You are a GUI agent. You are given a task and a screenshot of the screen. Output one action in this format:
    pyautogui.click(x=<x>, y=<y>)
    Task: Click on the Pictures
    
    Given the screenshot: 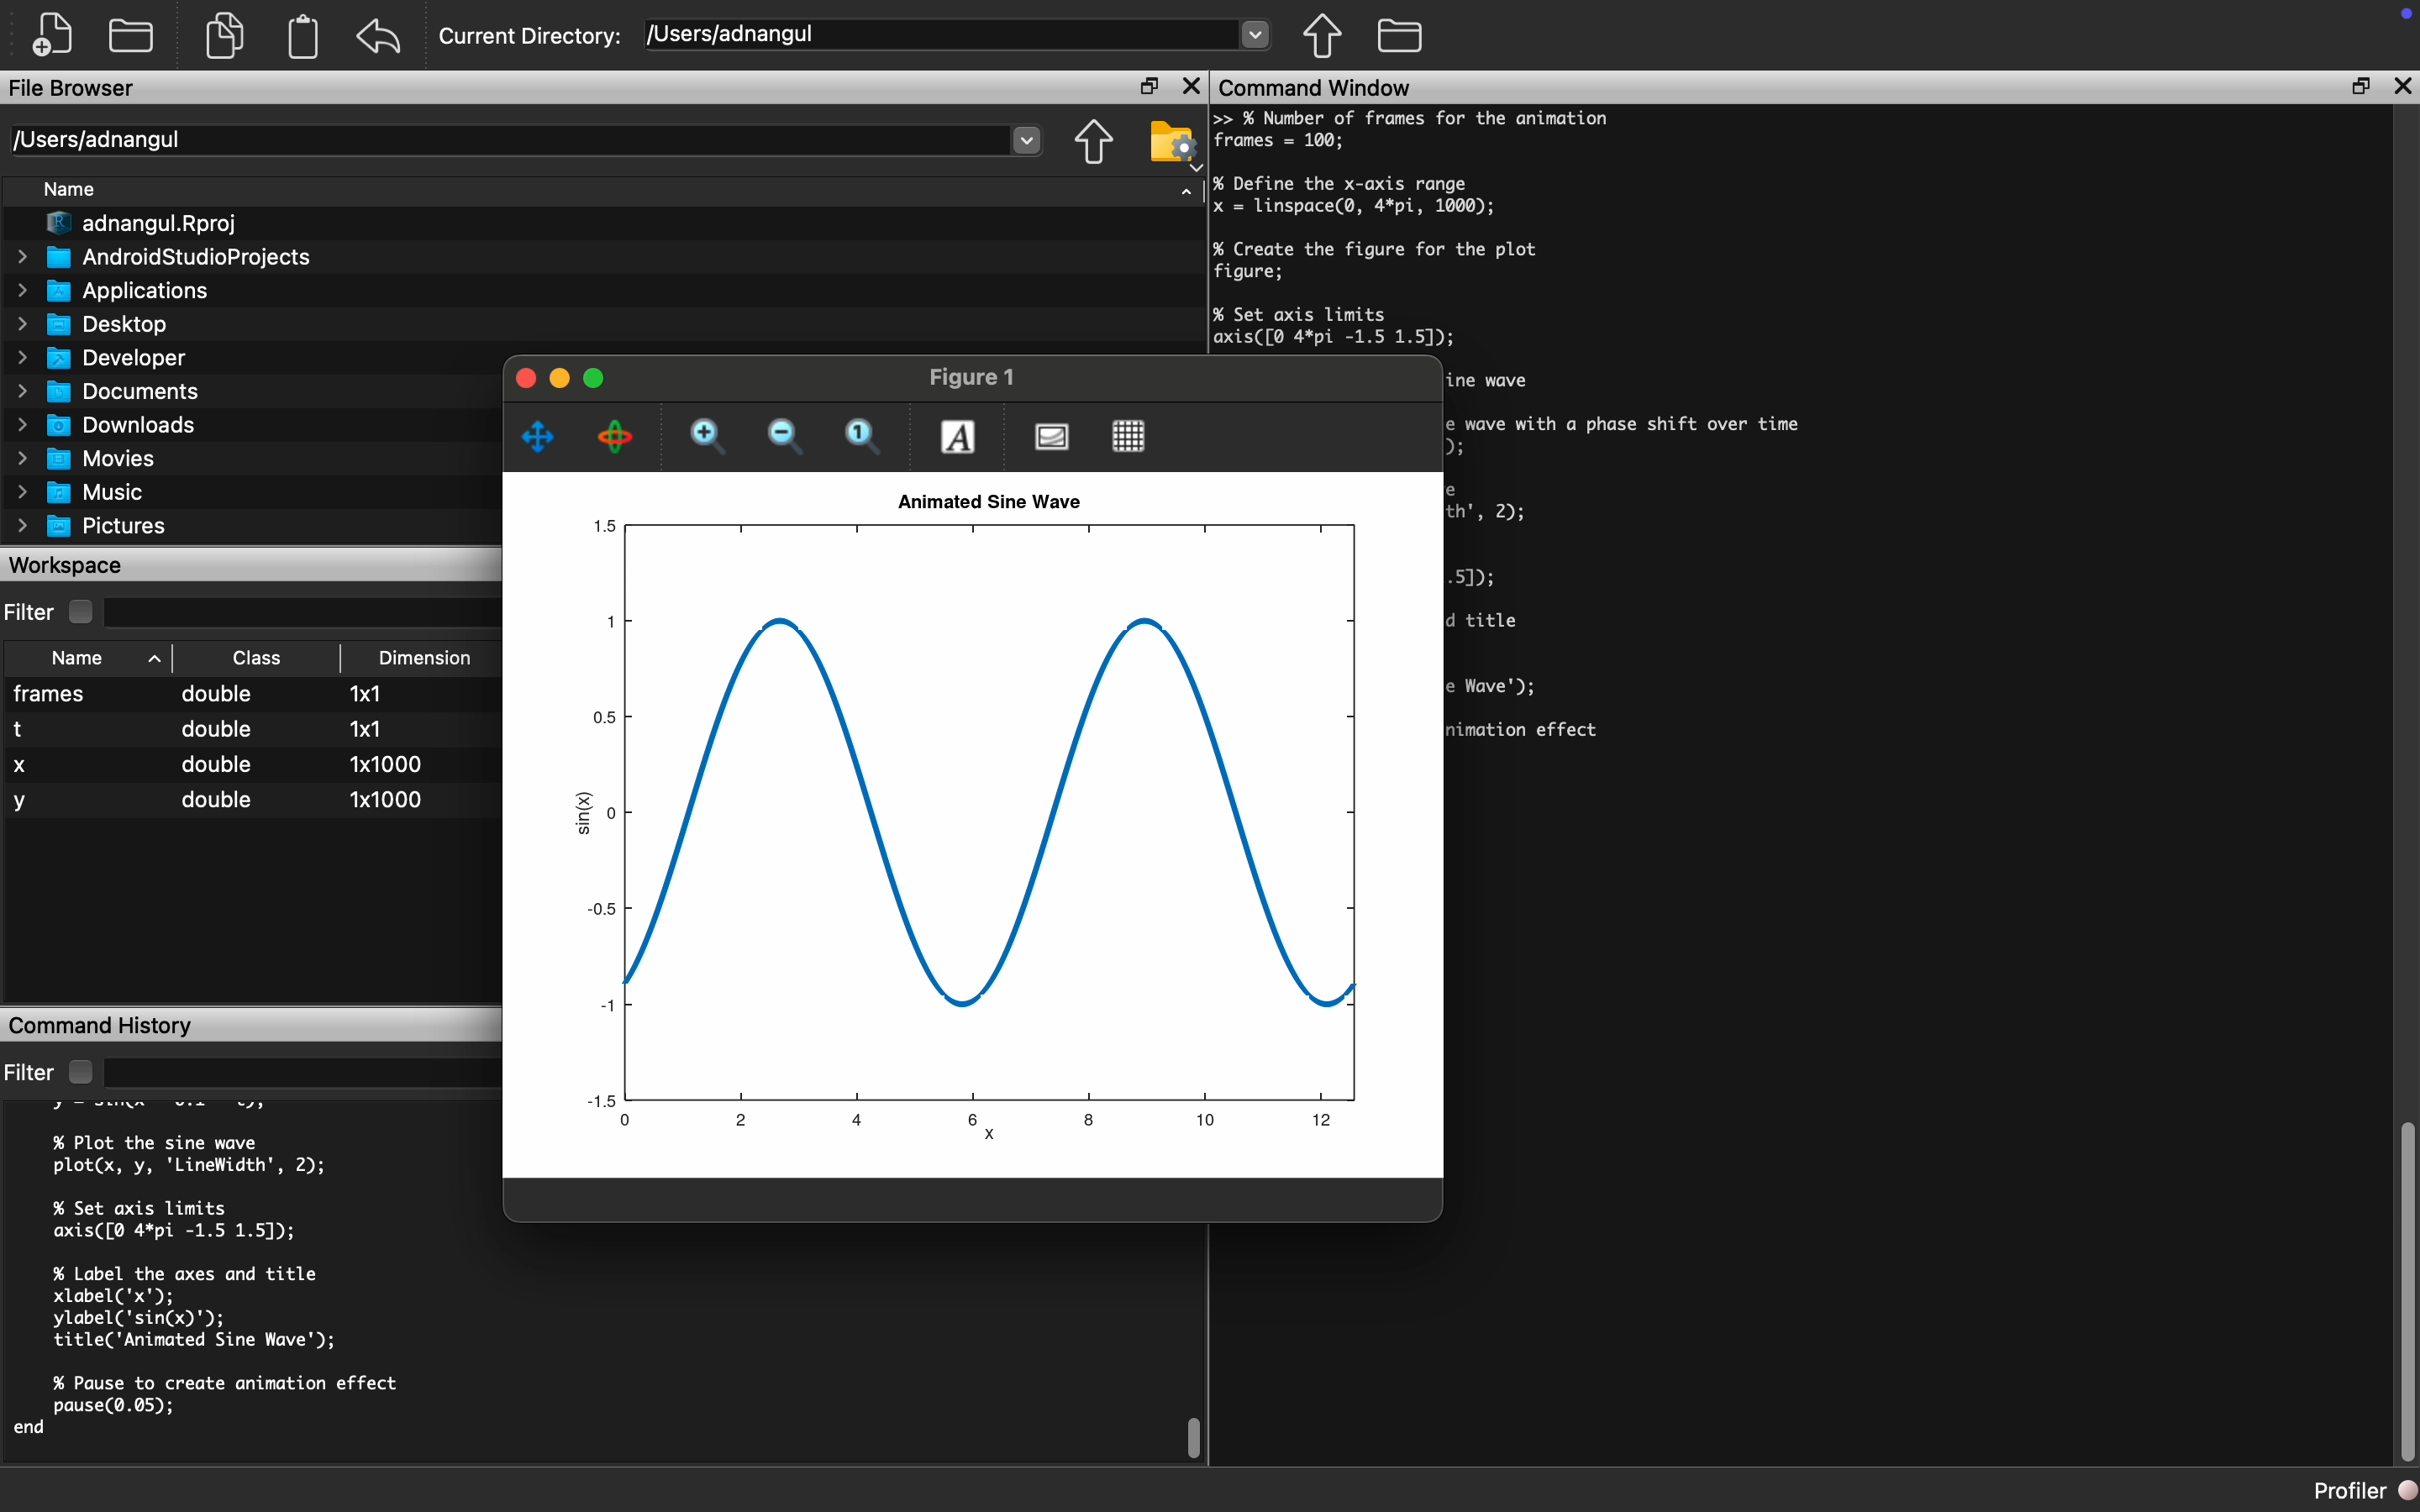 What is the action you would take?
    pyautogui.click(x=93, y=525)
    